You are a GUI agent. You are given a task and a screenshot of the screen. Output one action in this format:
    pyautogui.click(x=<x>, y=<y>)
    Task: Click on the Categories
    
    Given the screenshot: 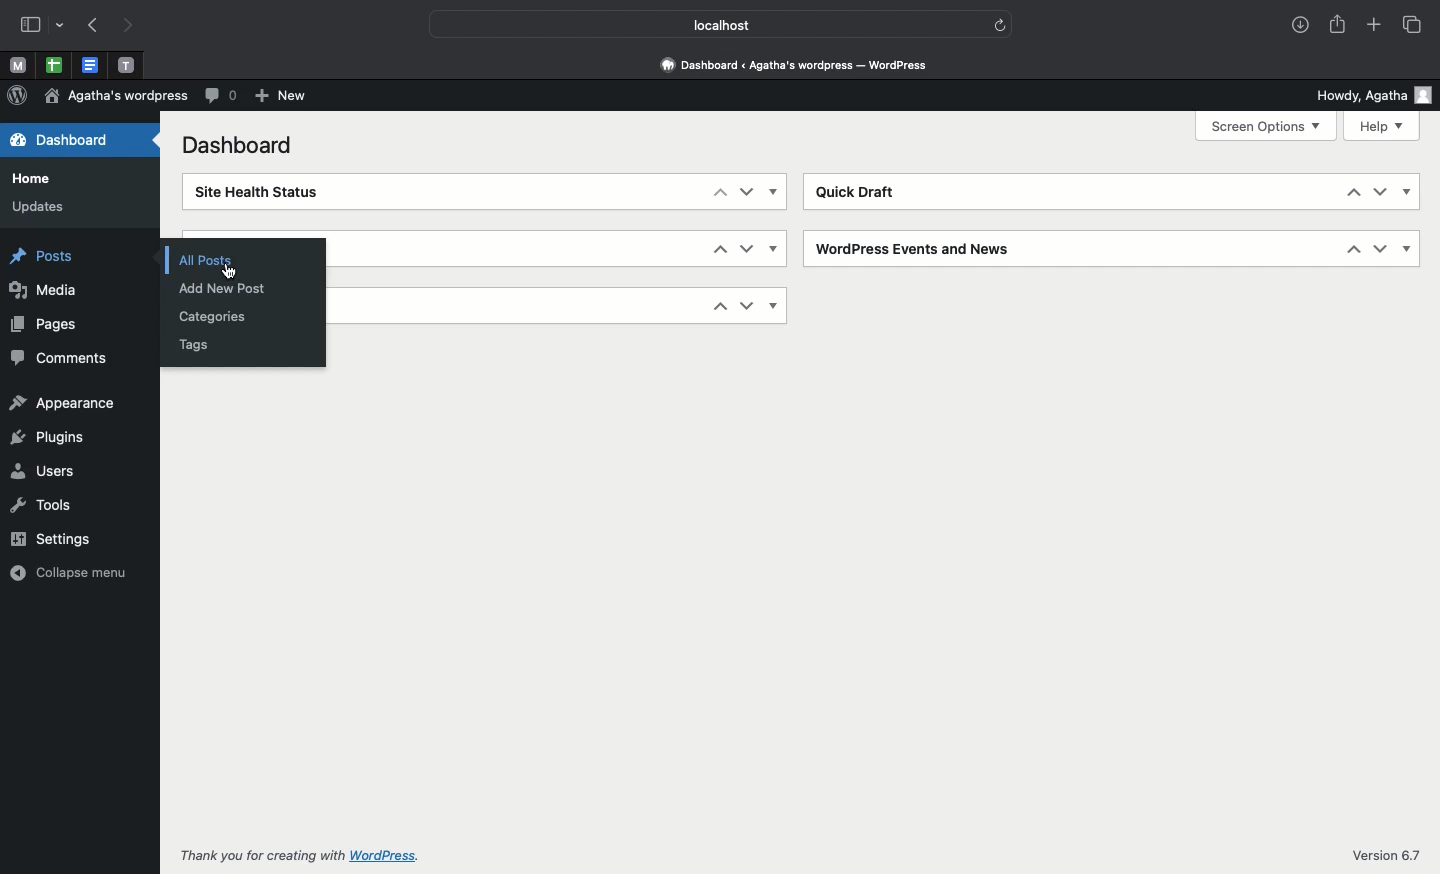 What is the action you would take?
    pyautogui.click(x=207, y=317)
    